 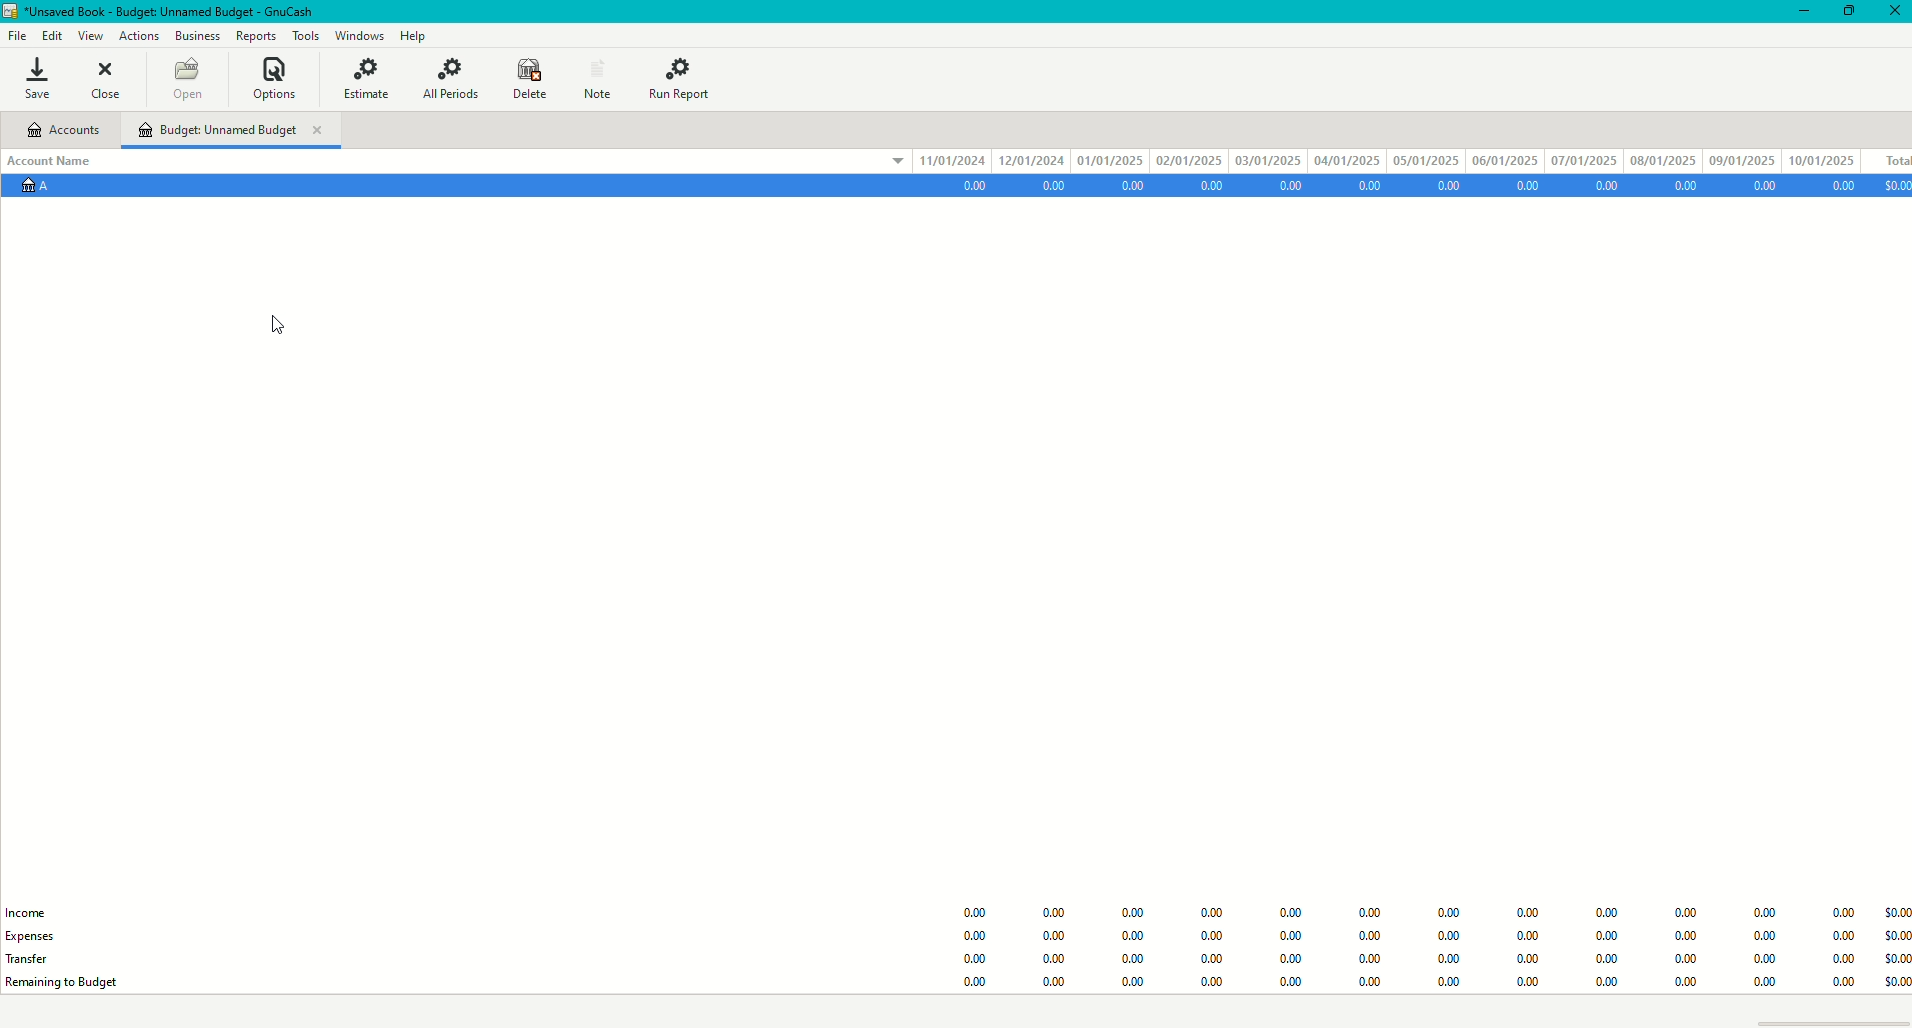 What do you see at coordinates (18, 33) in the screenshot?
I see `File` at bounding box center [18, 33].